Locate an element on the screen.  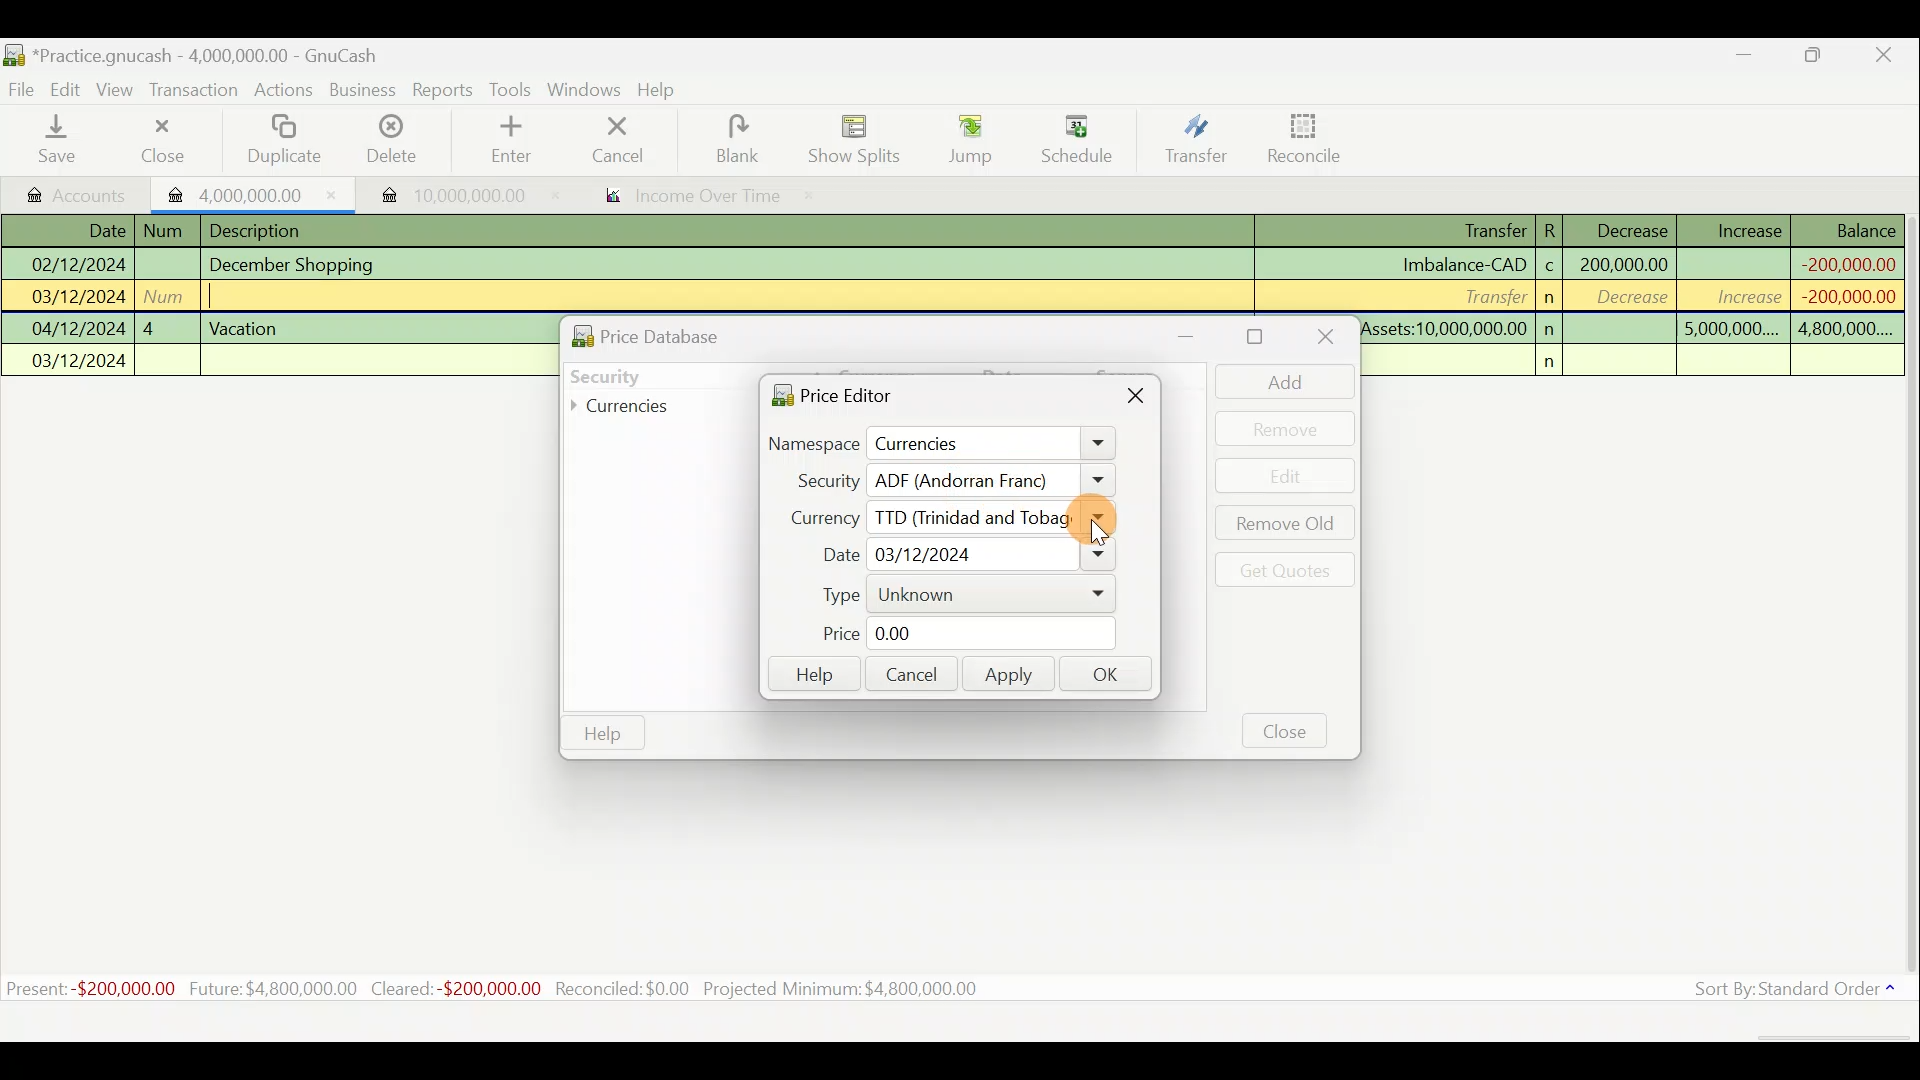
Close is located at coordinates (1890, 55).